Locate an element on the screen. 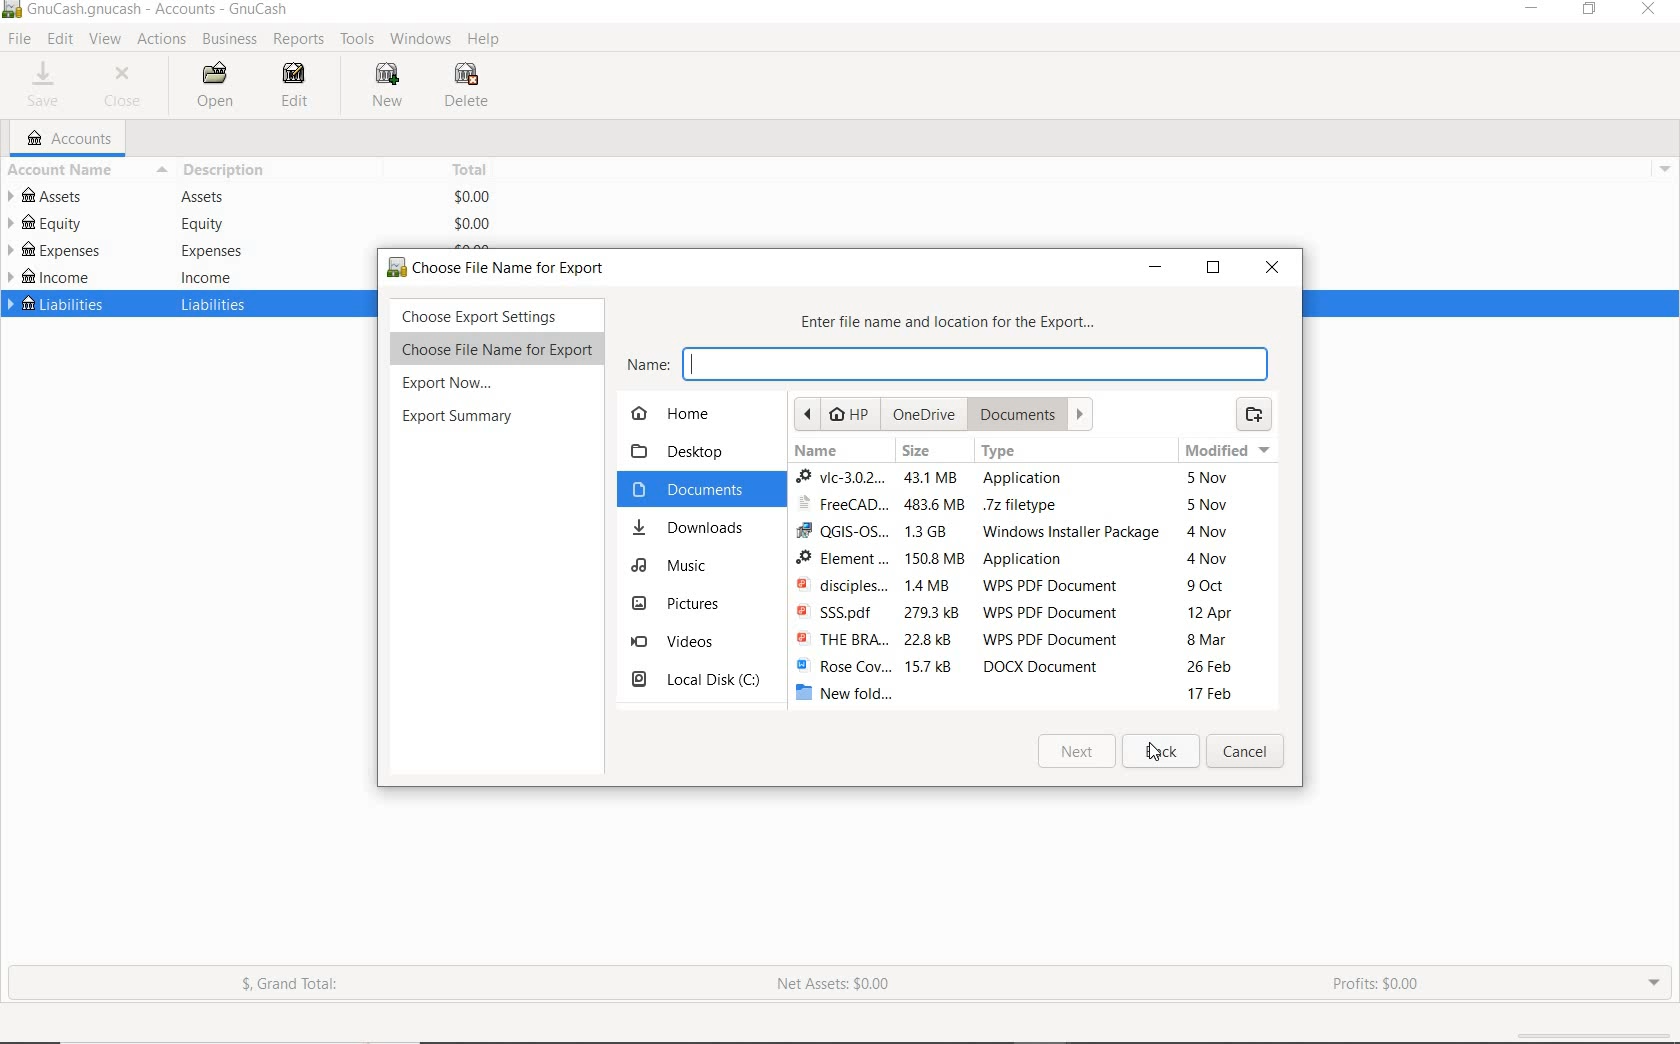 The height and width of the screenshot is (1044, 1680). close is located at coordinates (1264, 264).